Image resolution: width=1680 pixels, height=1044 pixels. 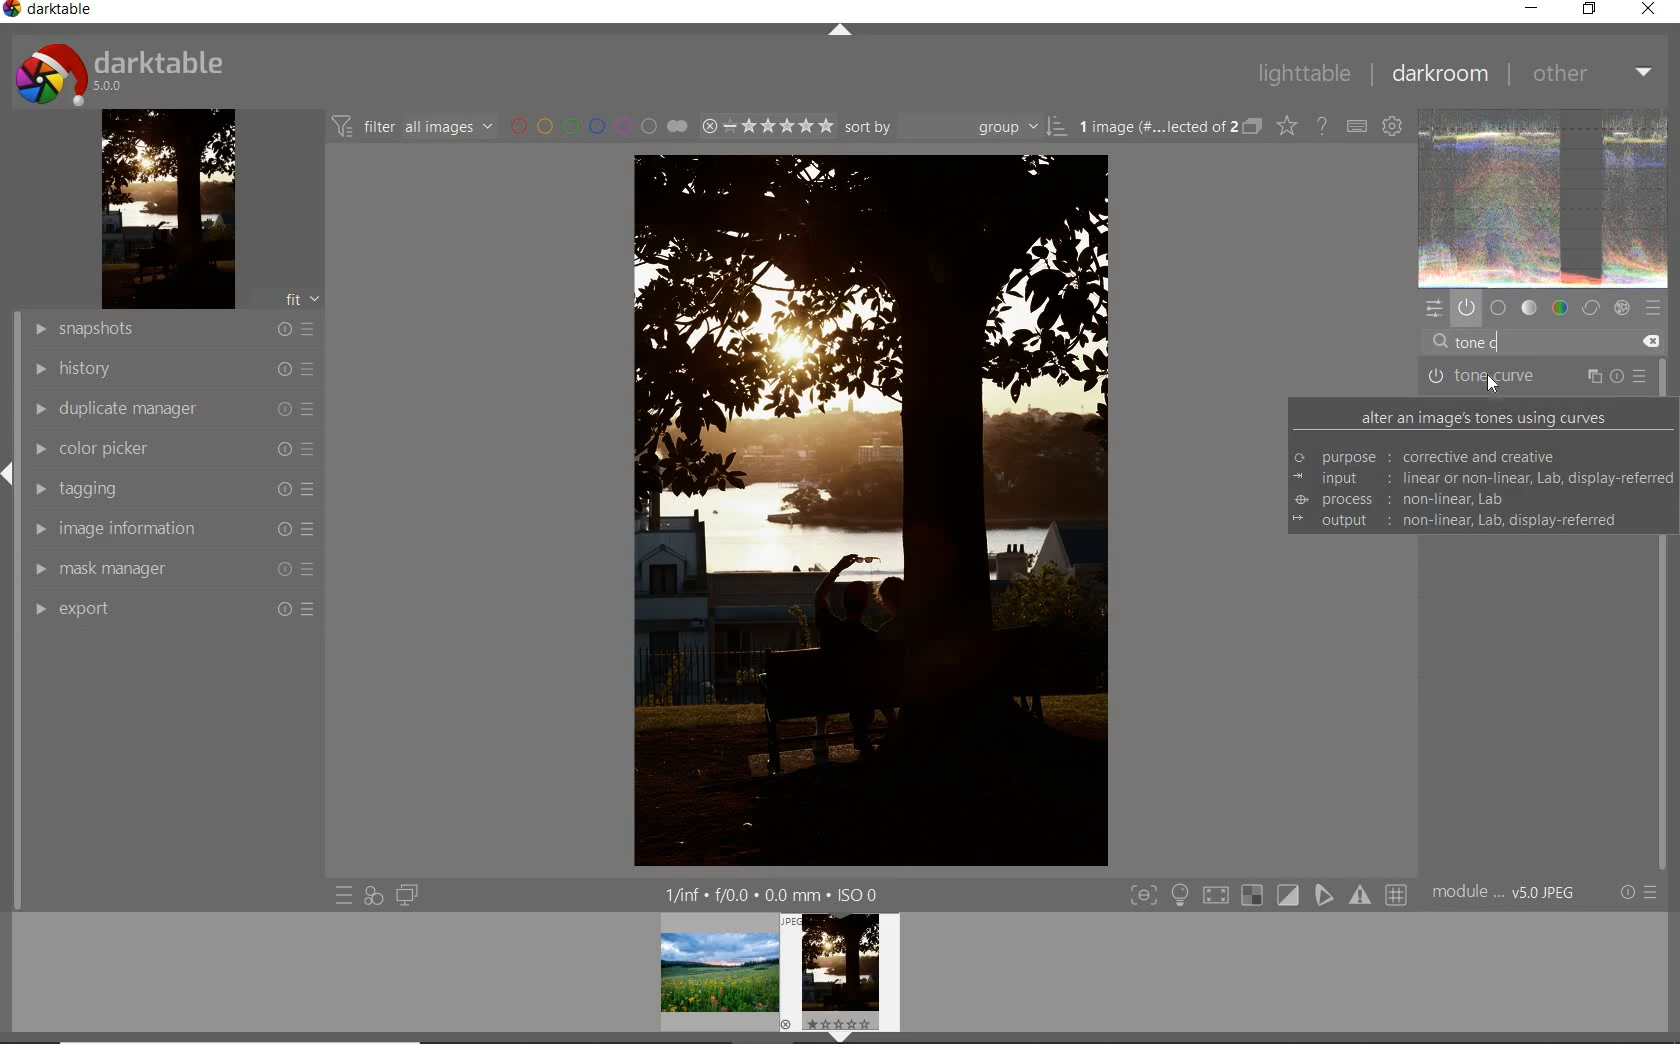 What do you see at coordinates (1438, 74) in the screenshot?
I see `darkroom` at bounding box center [1438, 74].